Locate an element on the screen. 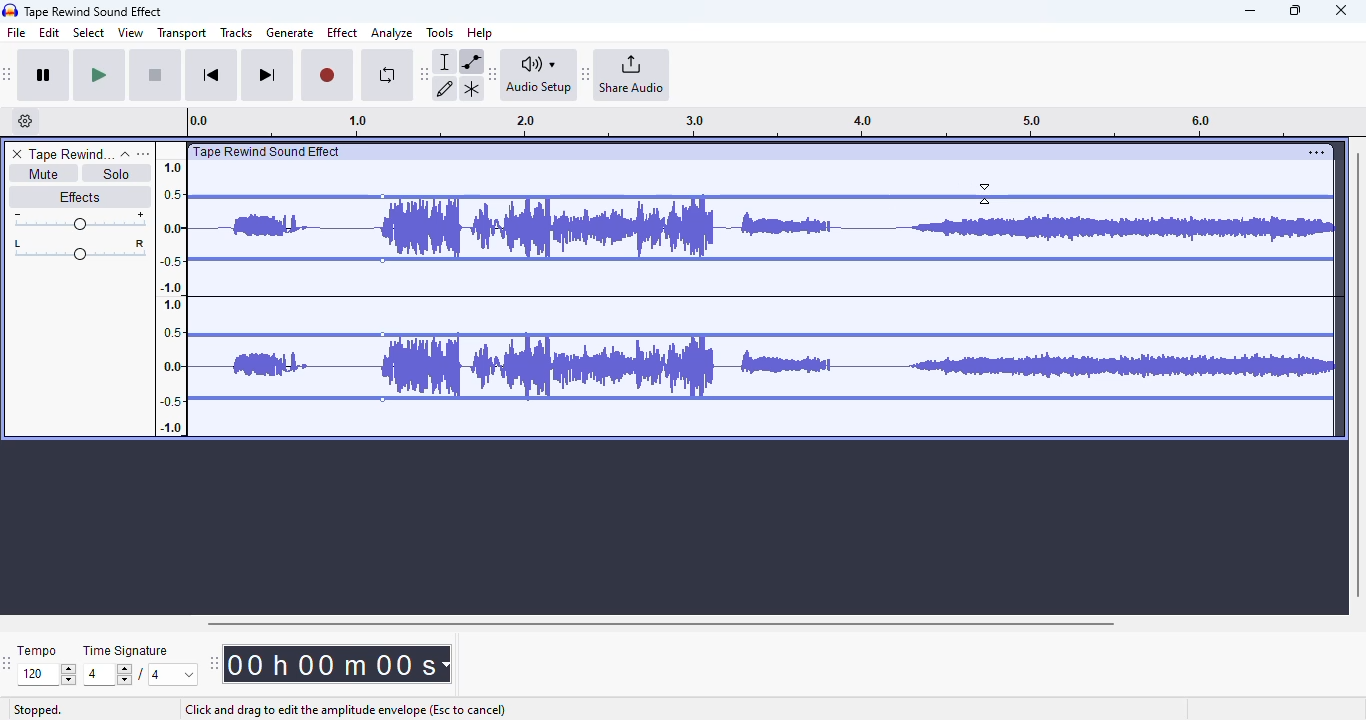 This screenshot has height=720, width=1366. timeline options is located at coordinates (26, 121).